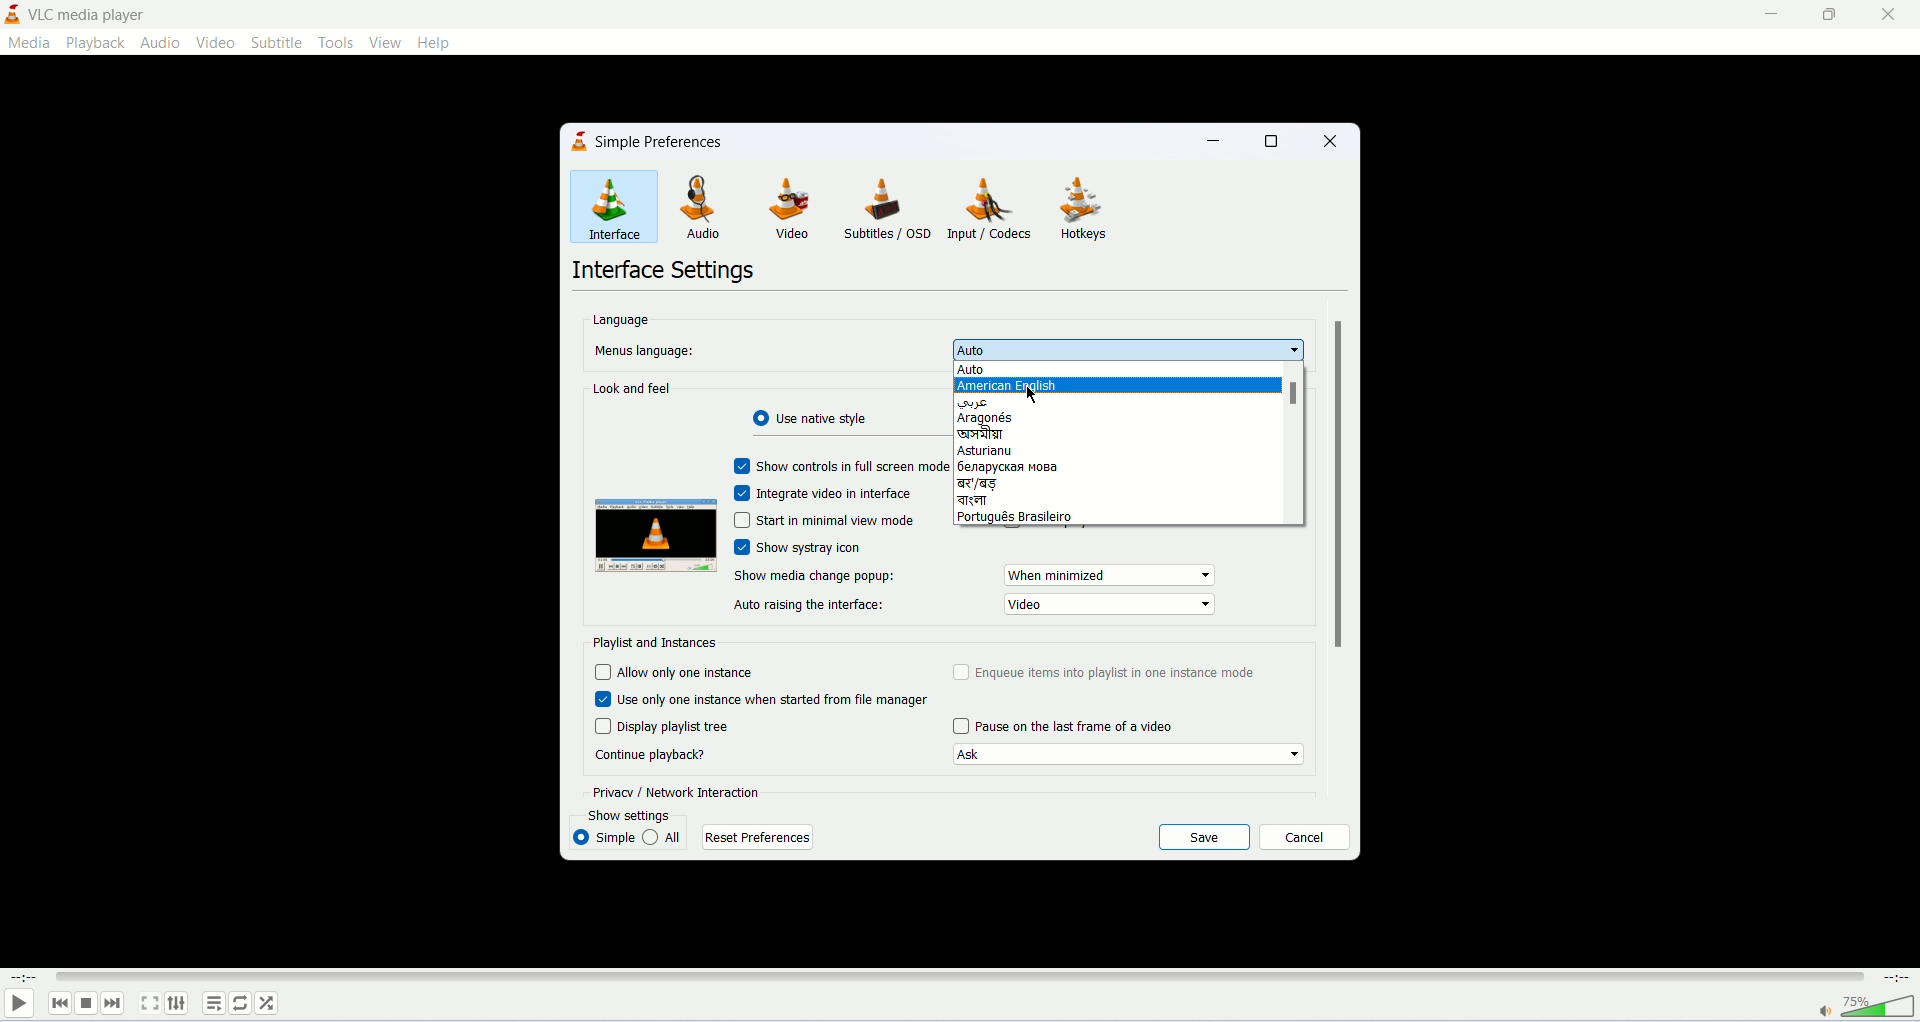 The image size is (1920, 1022). I want to click on playback, so click(95, 42).